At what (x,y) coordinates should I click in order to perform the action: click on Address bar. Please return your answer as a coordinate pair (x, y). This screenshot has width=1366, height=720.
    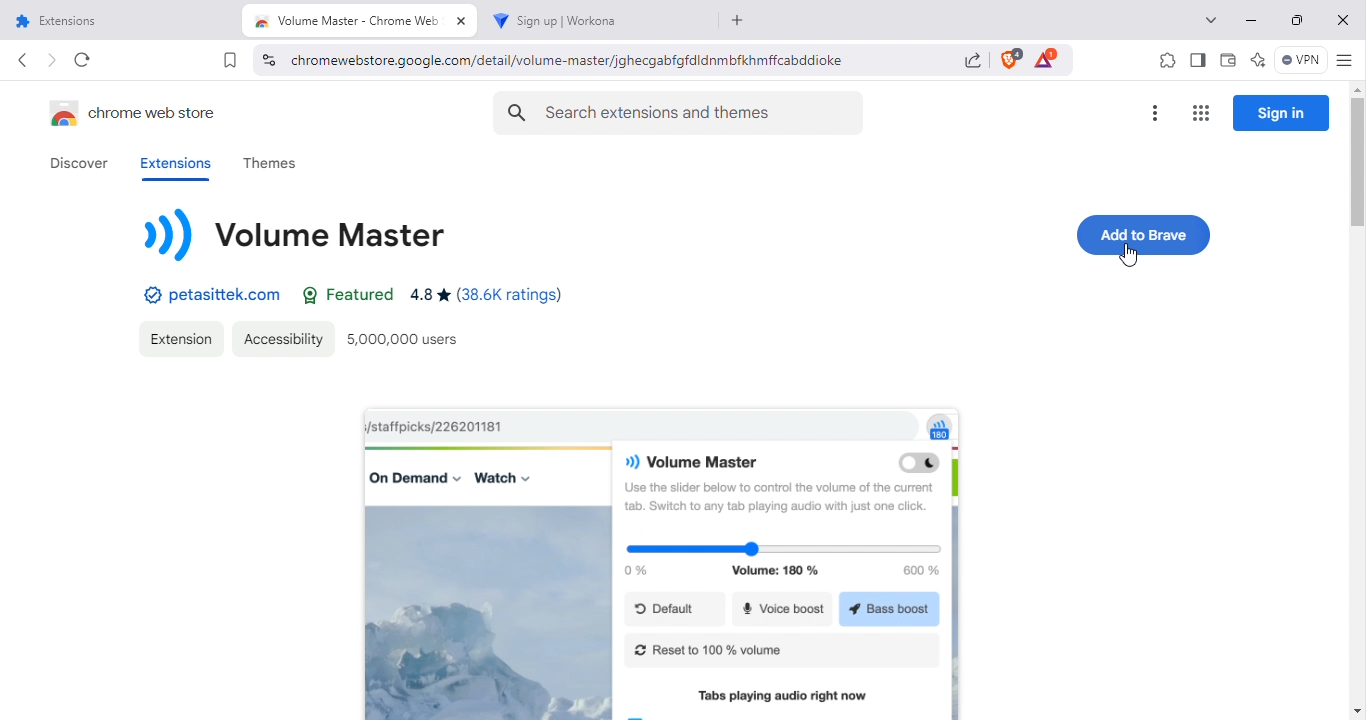
    Looking at the image, I should click on (614, 58).